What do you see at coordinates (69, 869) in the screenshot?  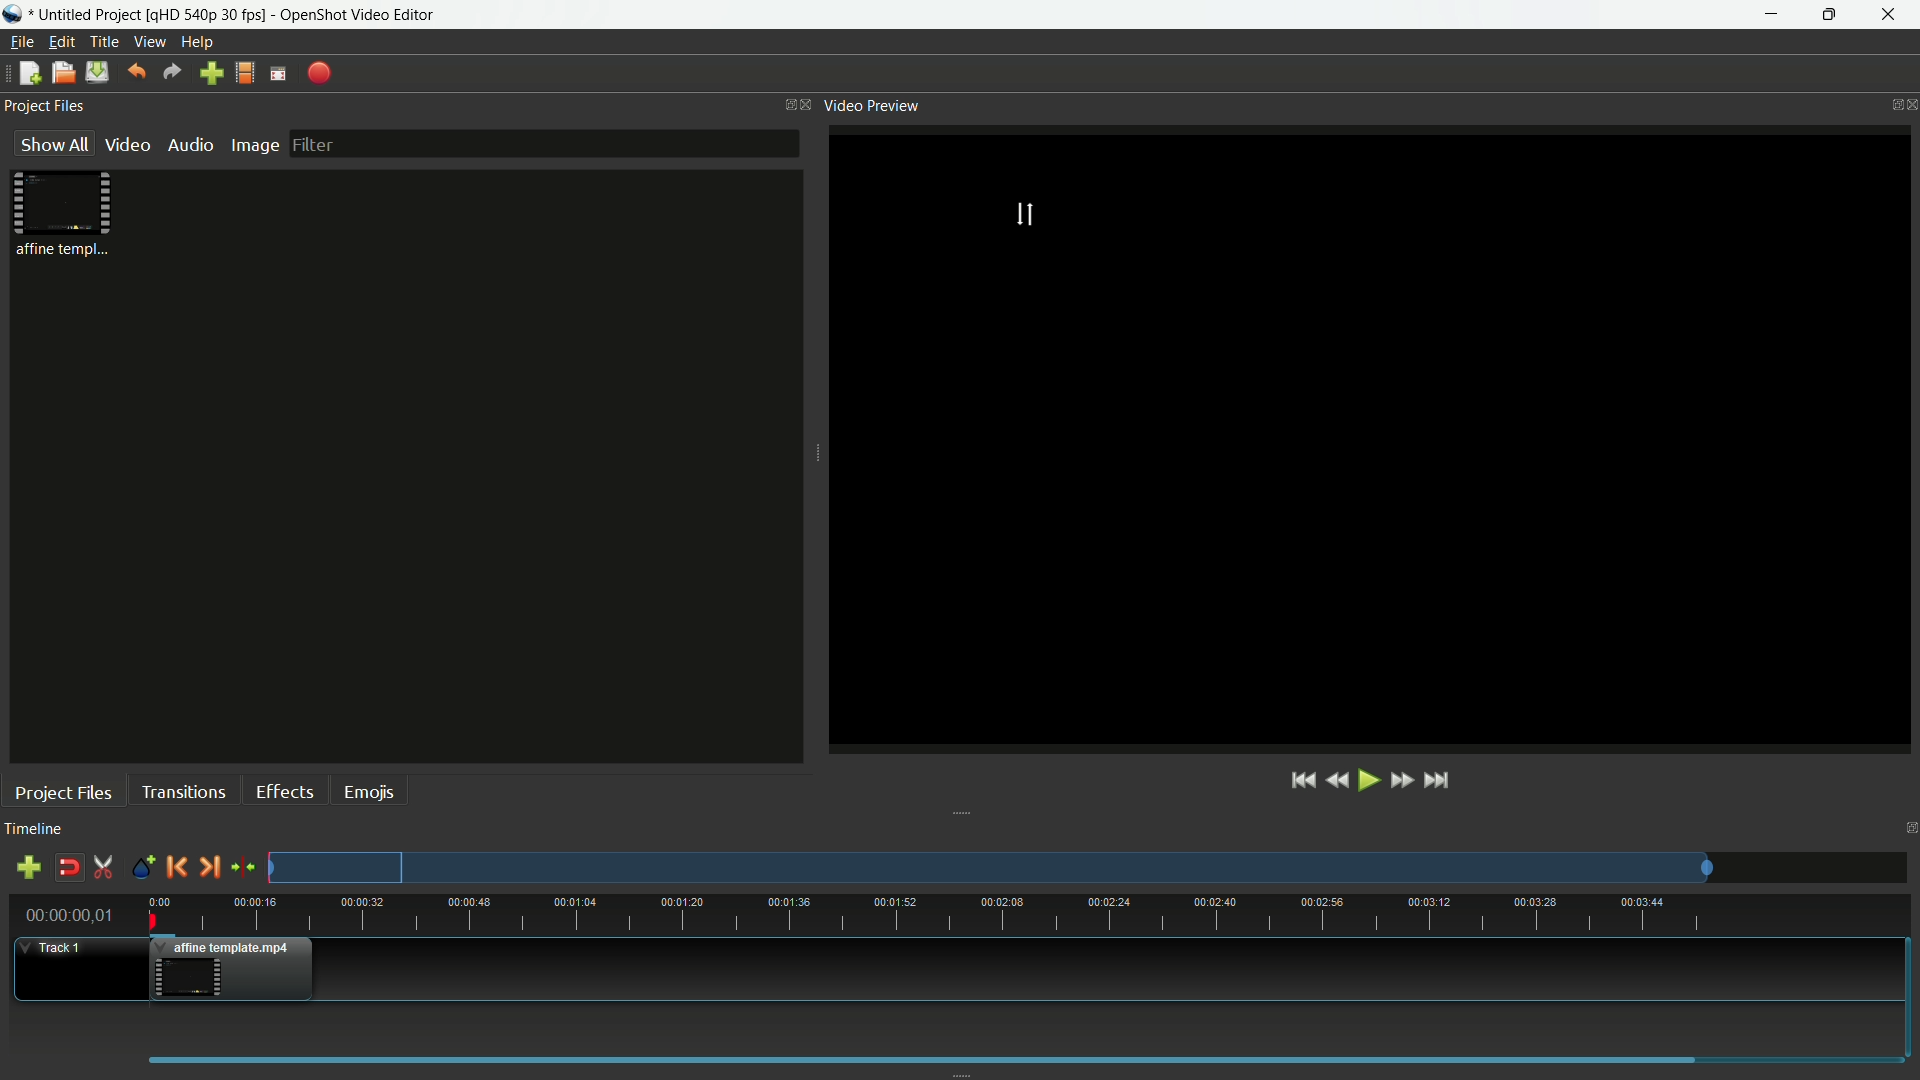 I see `disable snap ` at bounding box center [69, 869].